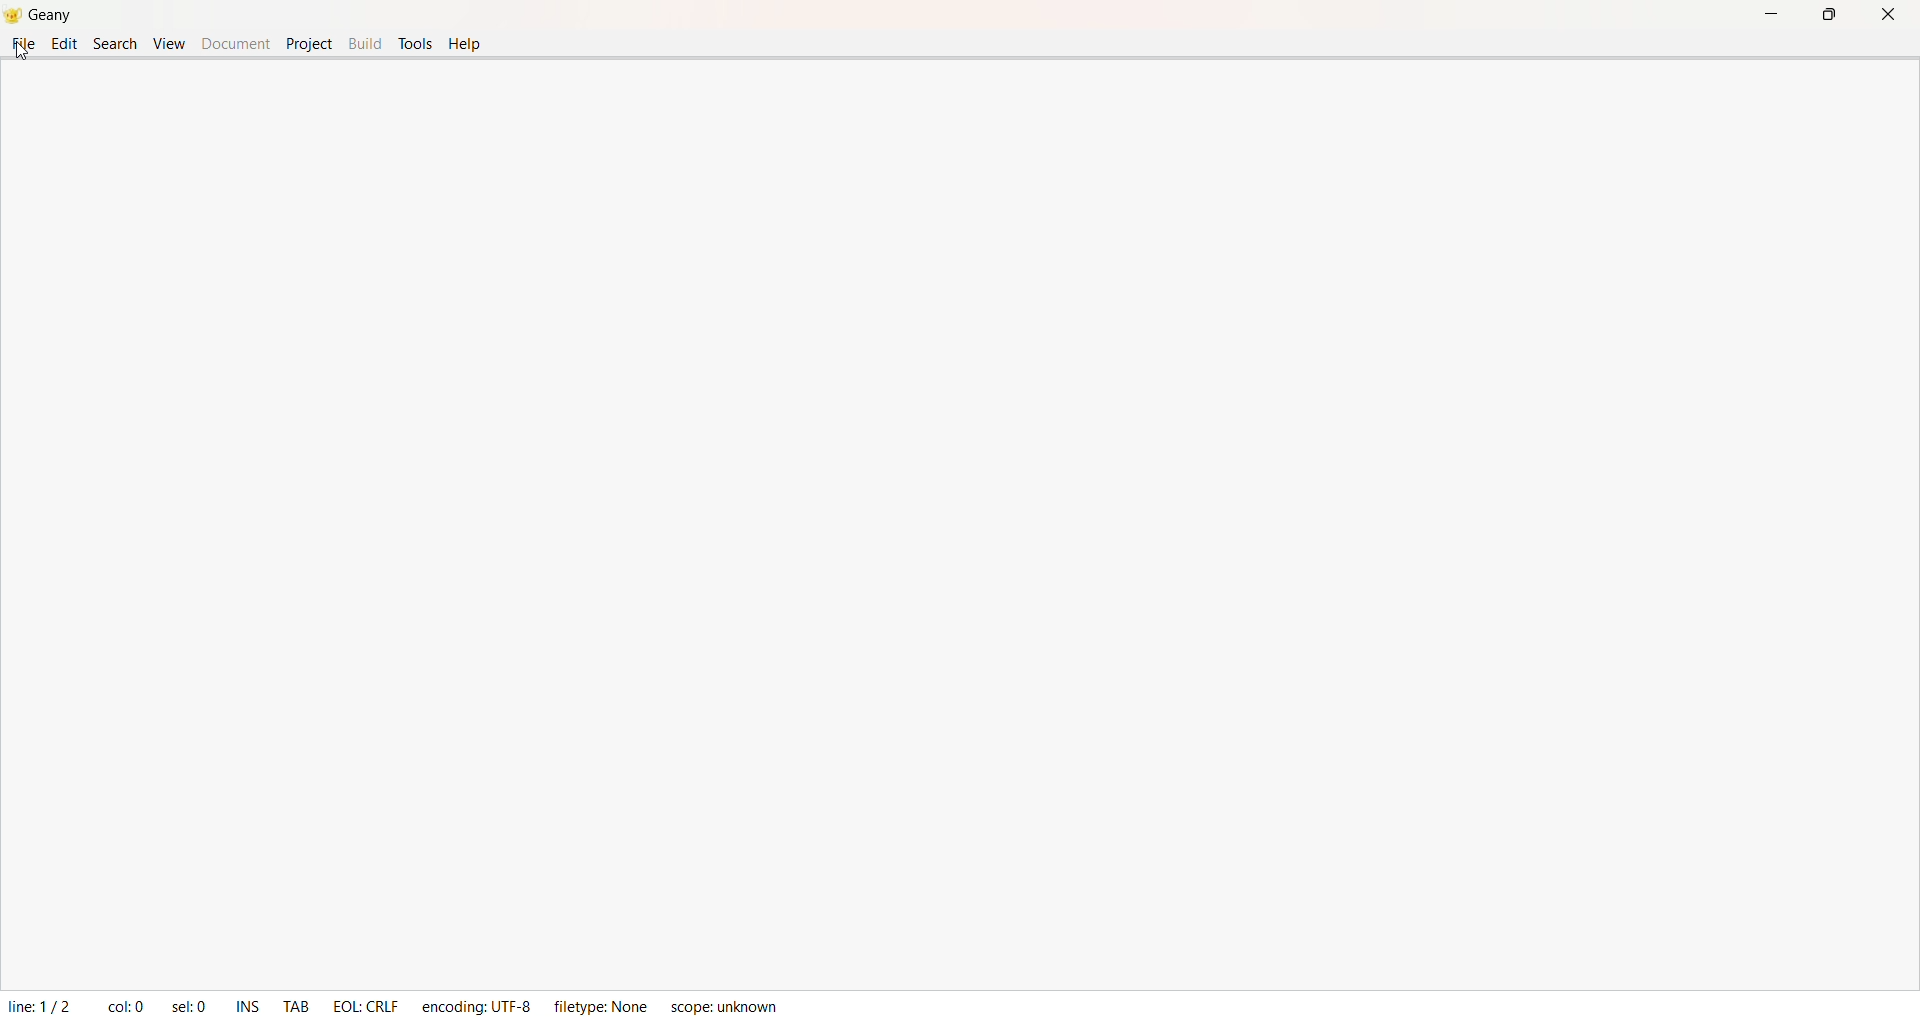  What do you see at coordinates (22, 43) in the screenshot?
I see `File` at bounding box center [22, 43].